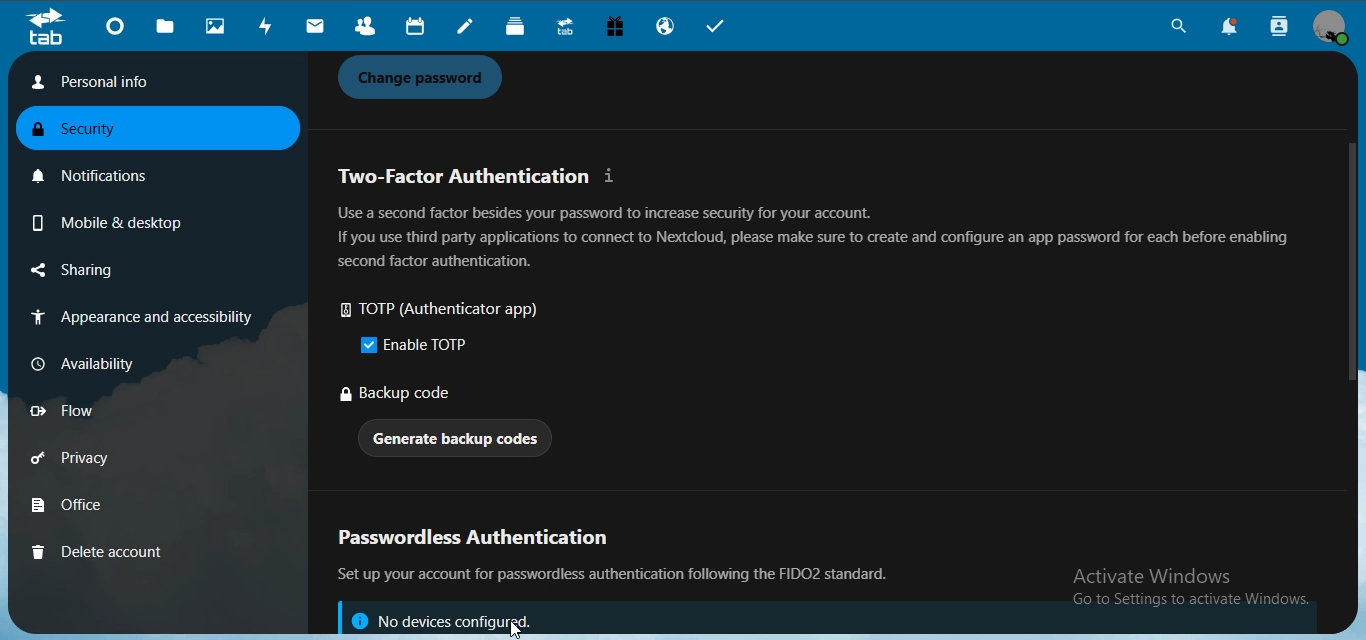 The image size is (1366, 640). What do you see at coordinates (1280, 27) in the screenshot?
I see `search contacts` at bounding box center [1280, 27].